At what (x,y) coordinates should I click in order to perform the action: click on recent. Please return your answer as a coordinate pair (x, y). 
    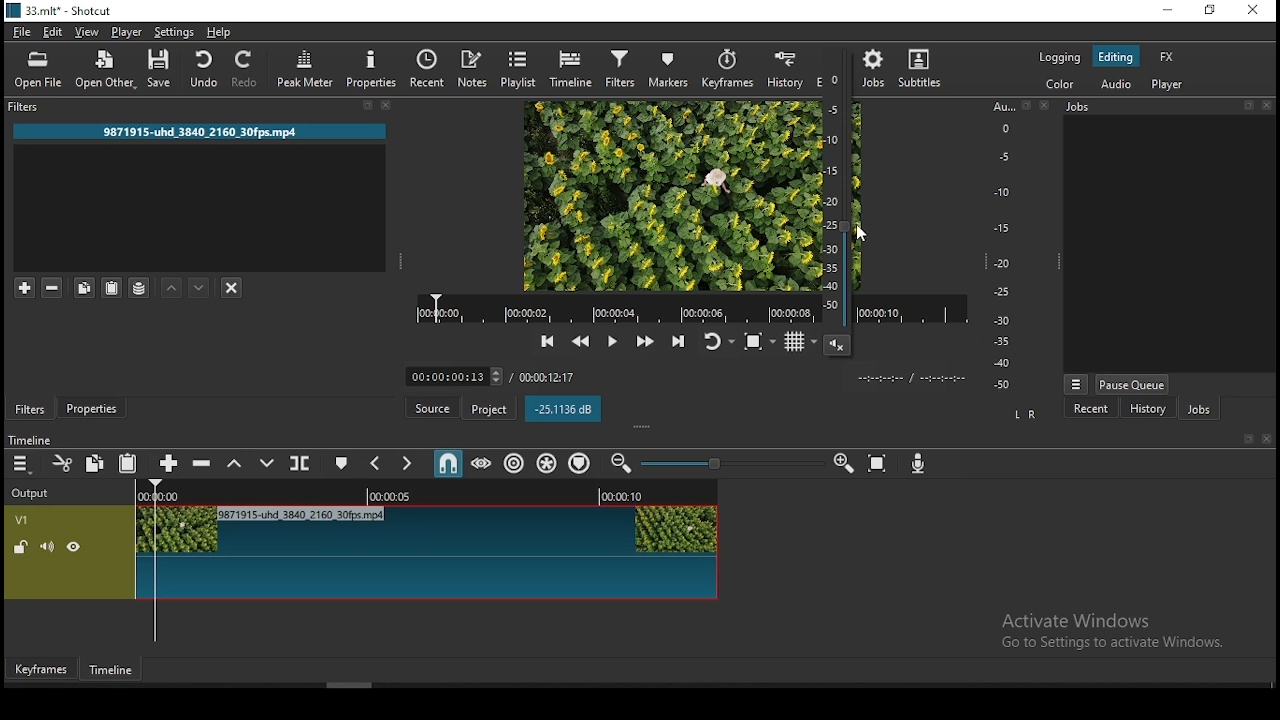
    Looking at the image, I should click on (1095, 409).